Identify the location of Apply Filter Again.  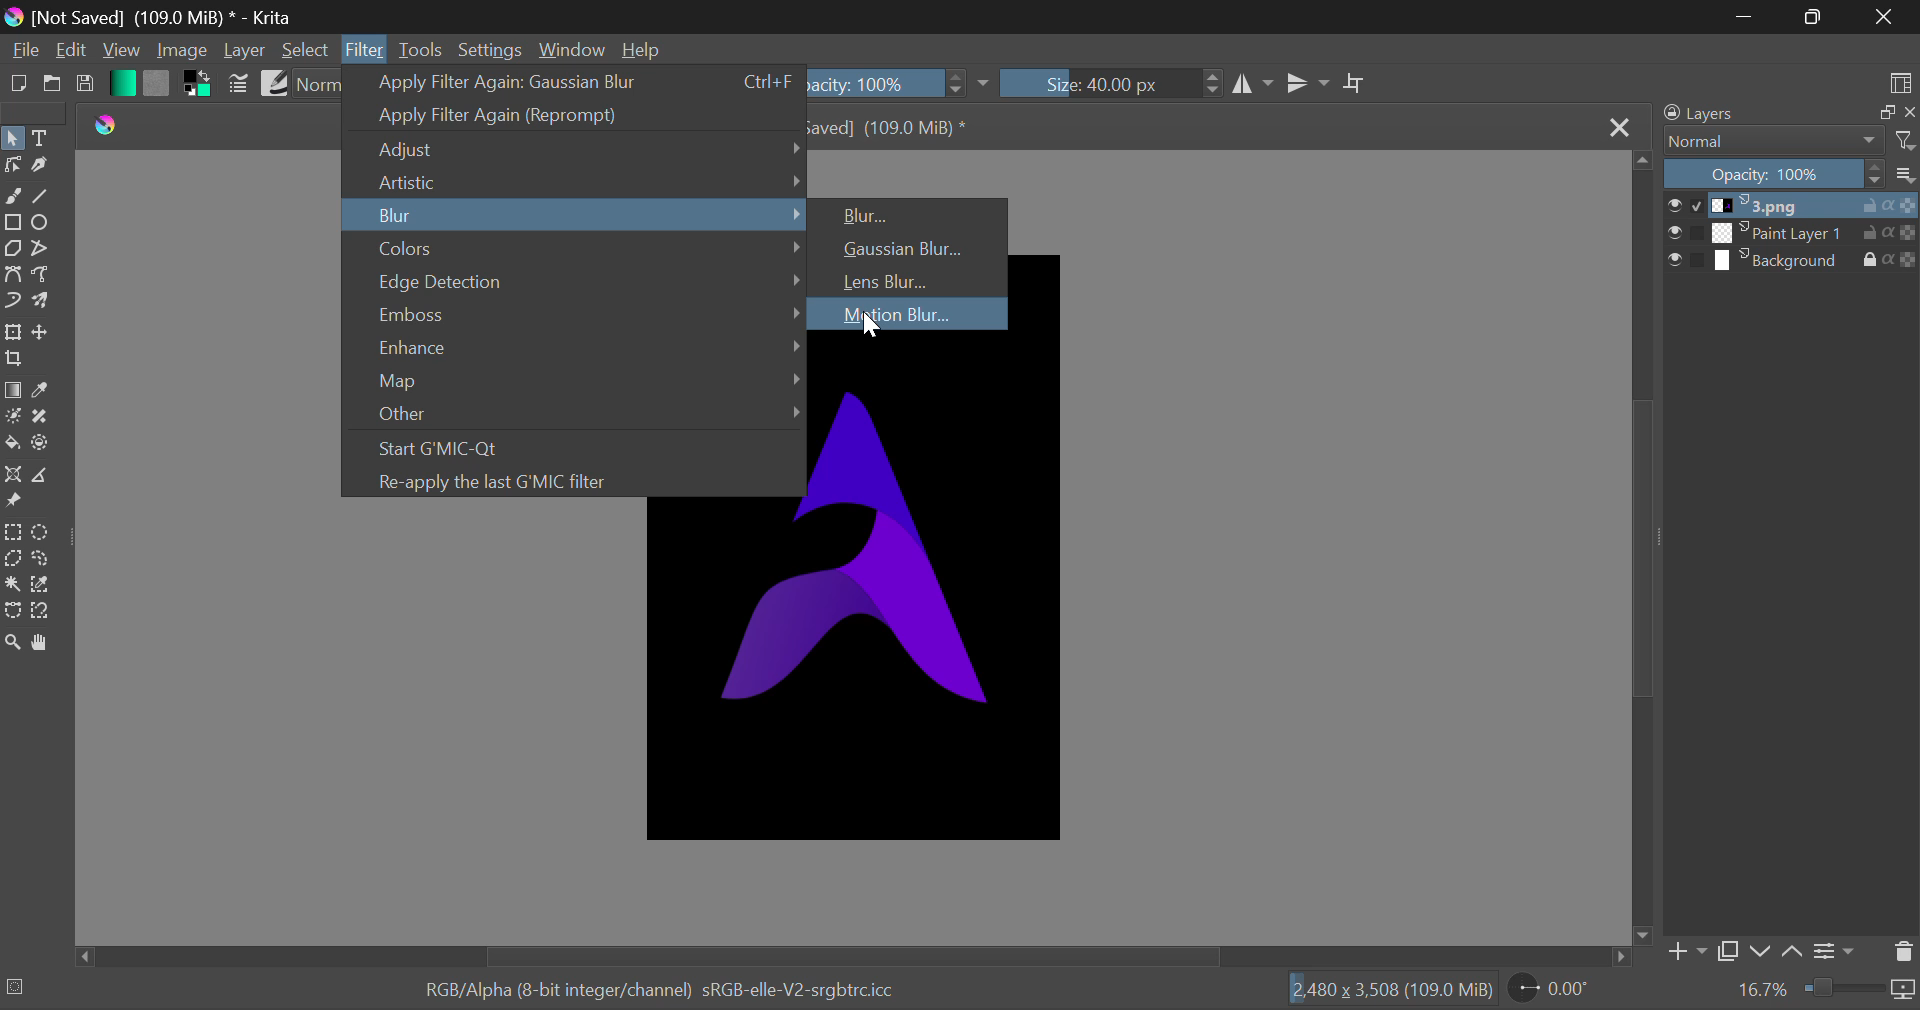
(526, 82).